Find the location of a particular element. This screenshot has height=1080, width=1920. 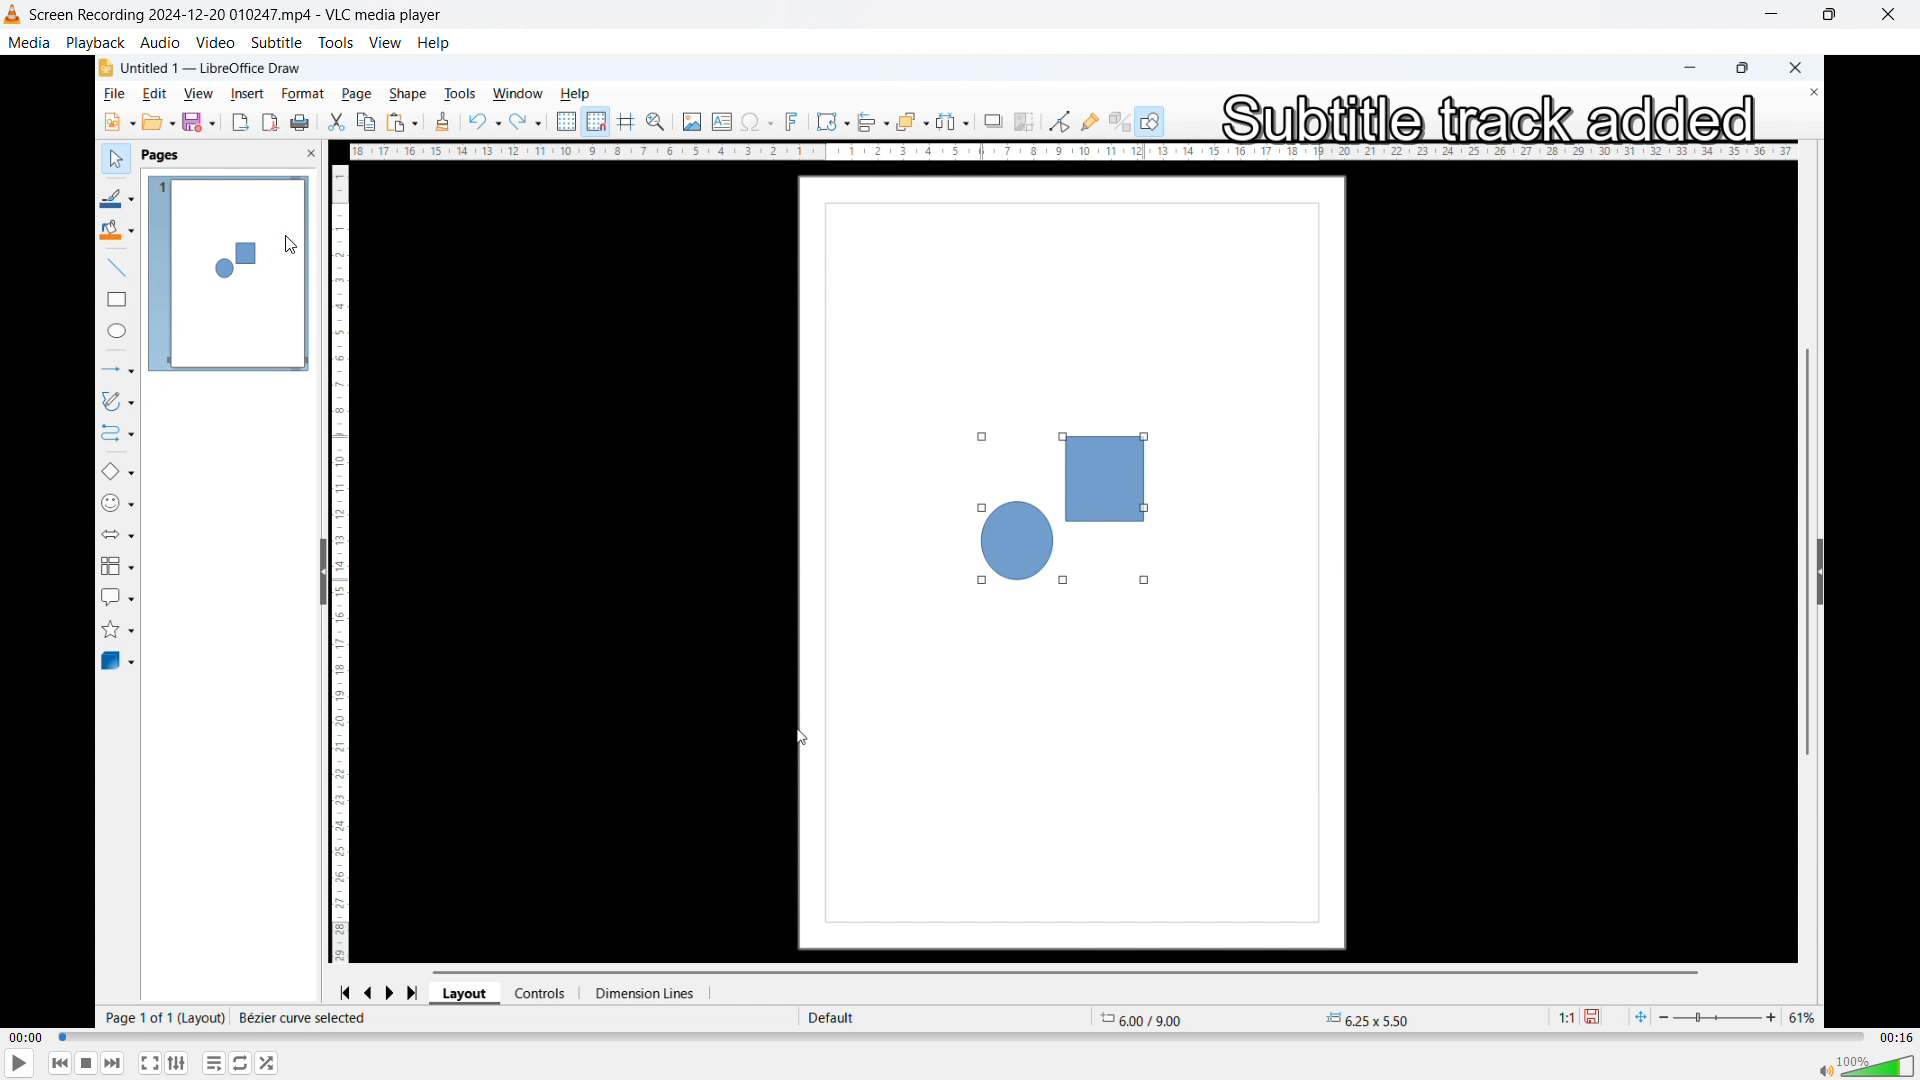

toggle point edit mode is located at coordinates (1059, 120).